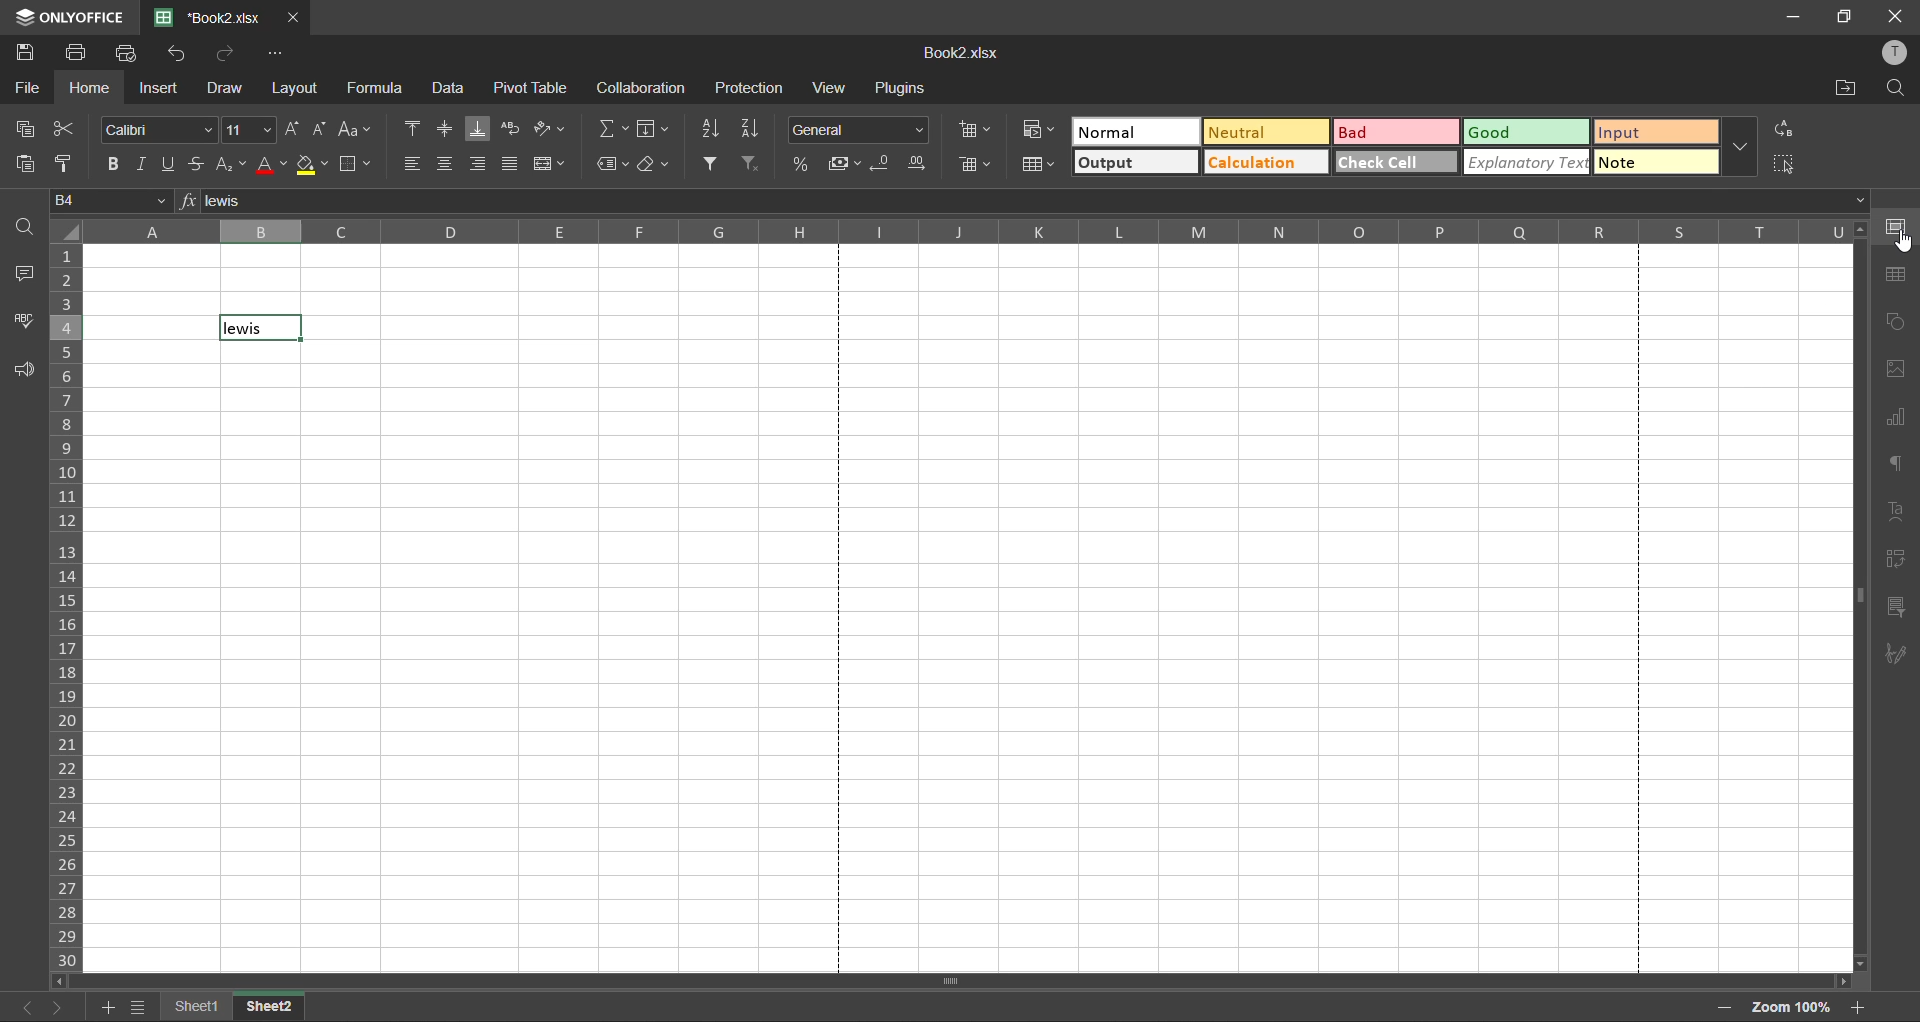 This screenshot has width=1920, height=1022. What do you see at coordinates (1863, 1006) in the screenshot?
I see `zoom in` at bounding box center [1863, 1006].